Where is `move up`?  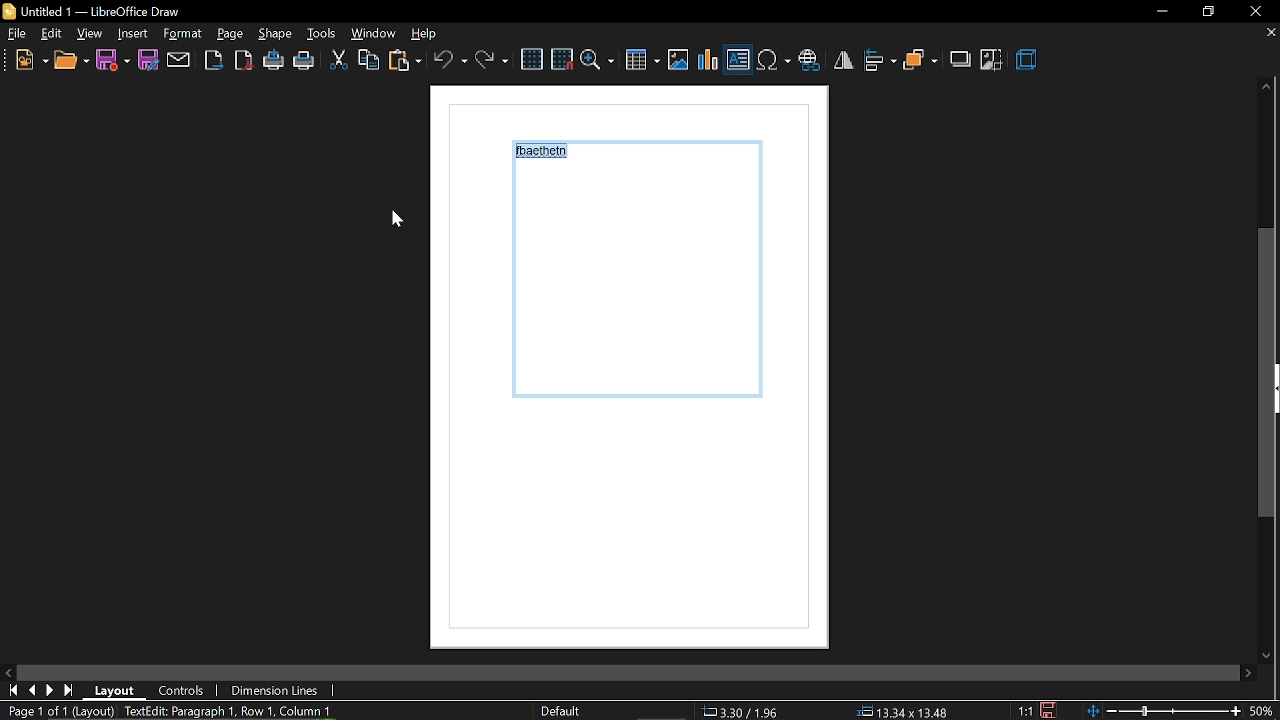 move up is located at coordinates (1267, 88).